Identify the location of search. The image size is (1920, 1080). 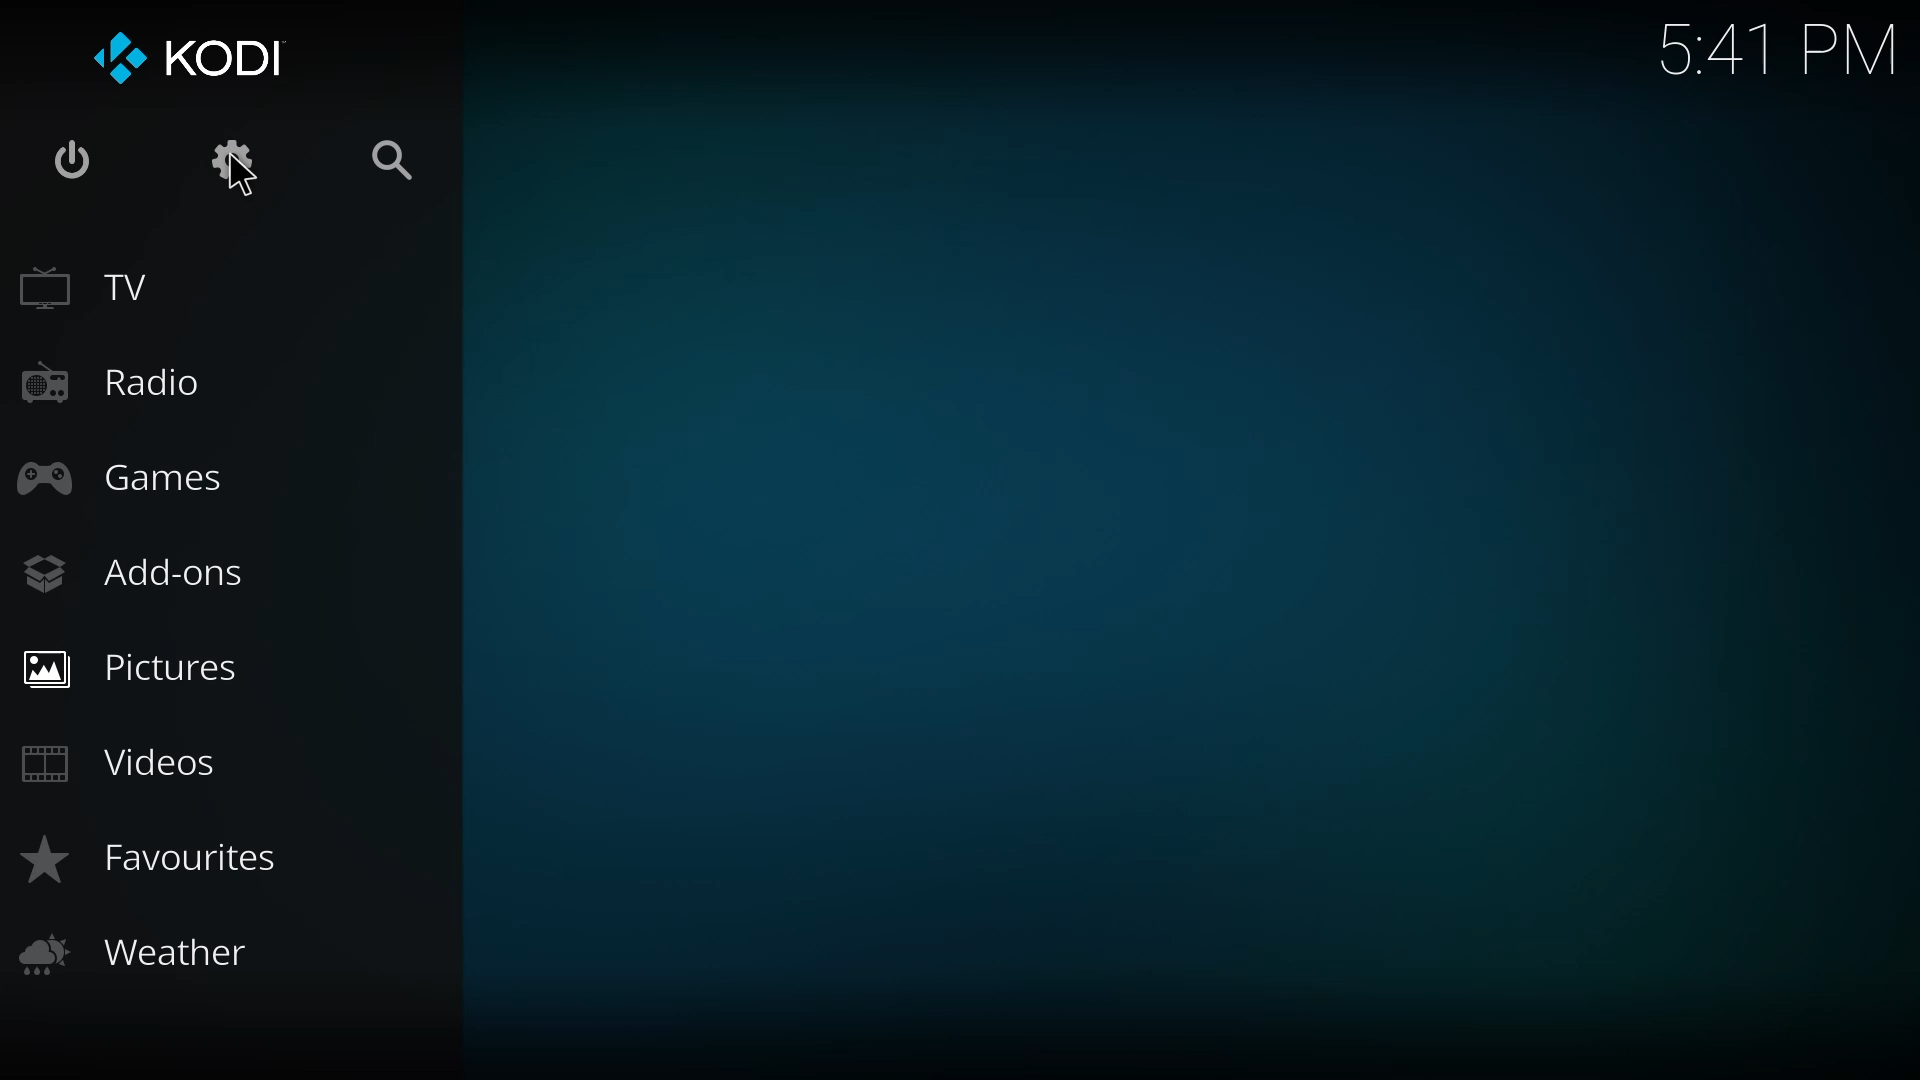
(398, 163).